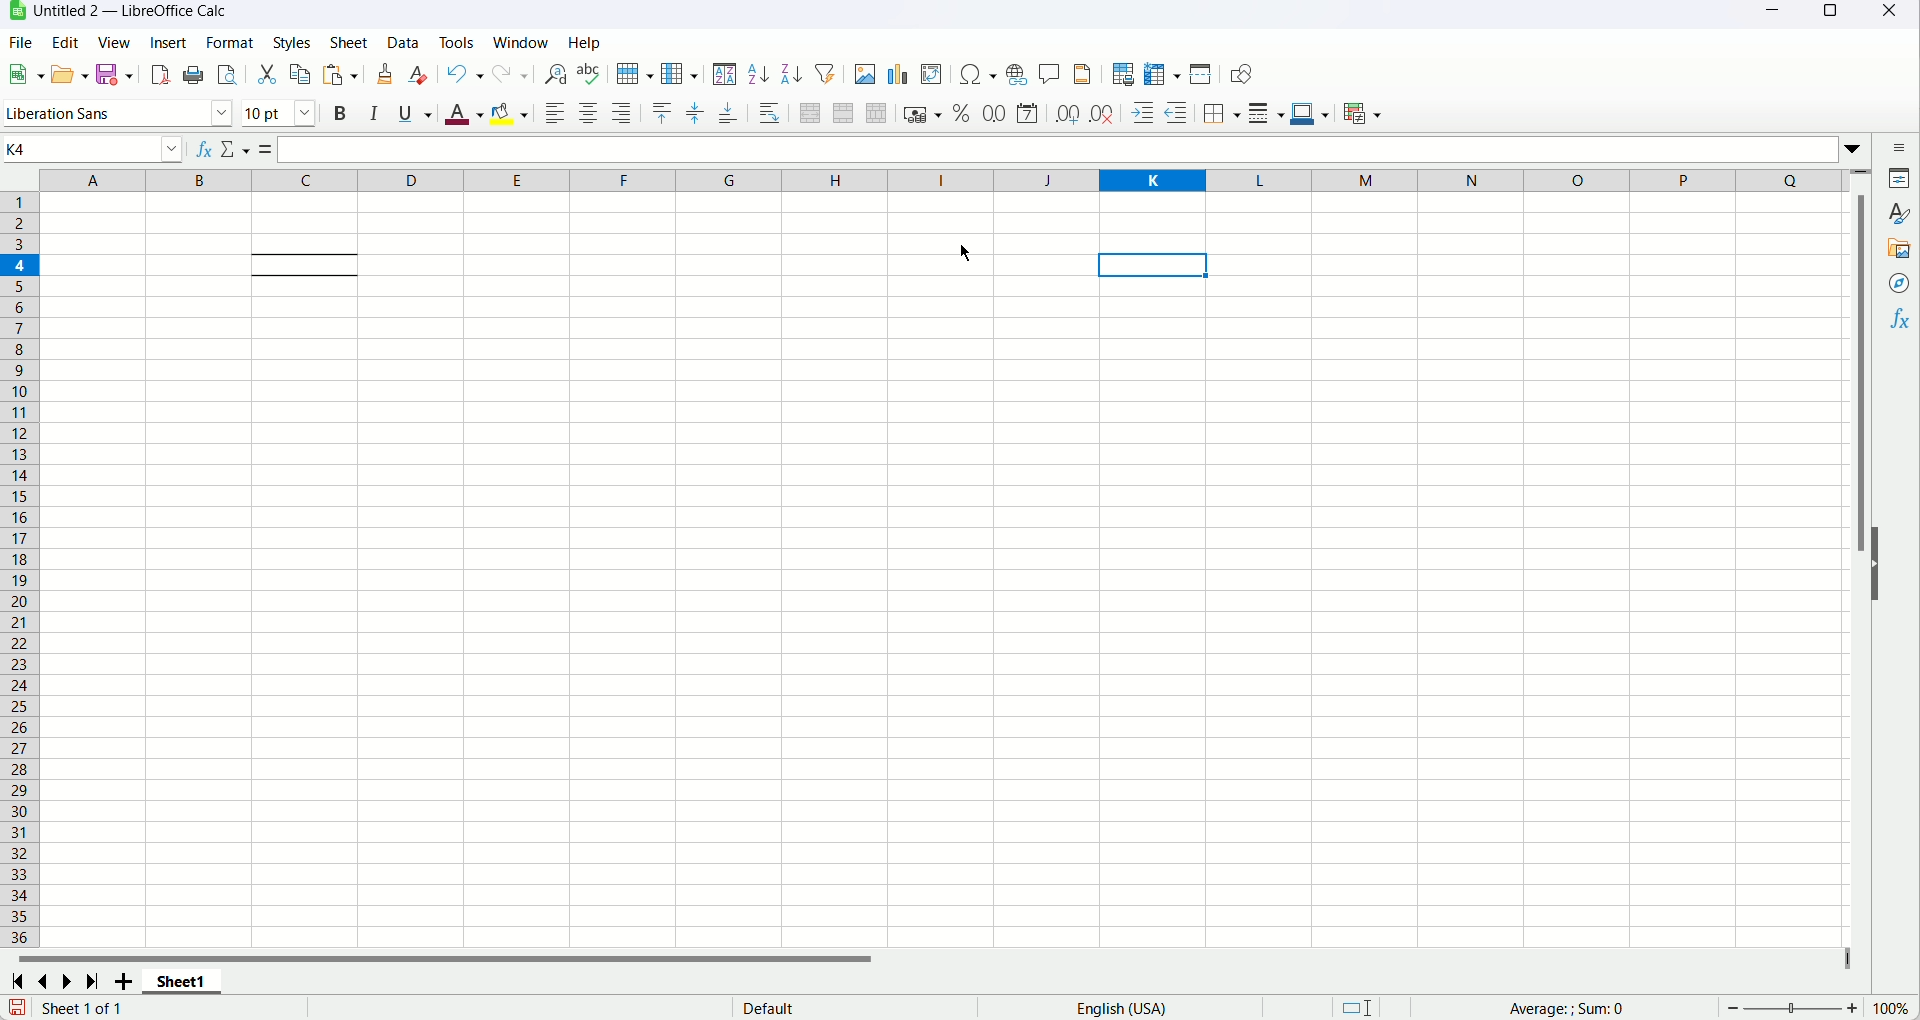  What do you see at coordinates (521, 42) in the screenshot?
I see `Window` at bounding box center [521, 42].